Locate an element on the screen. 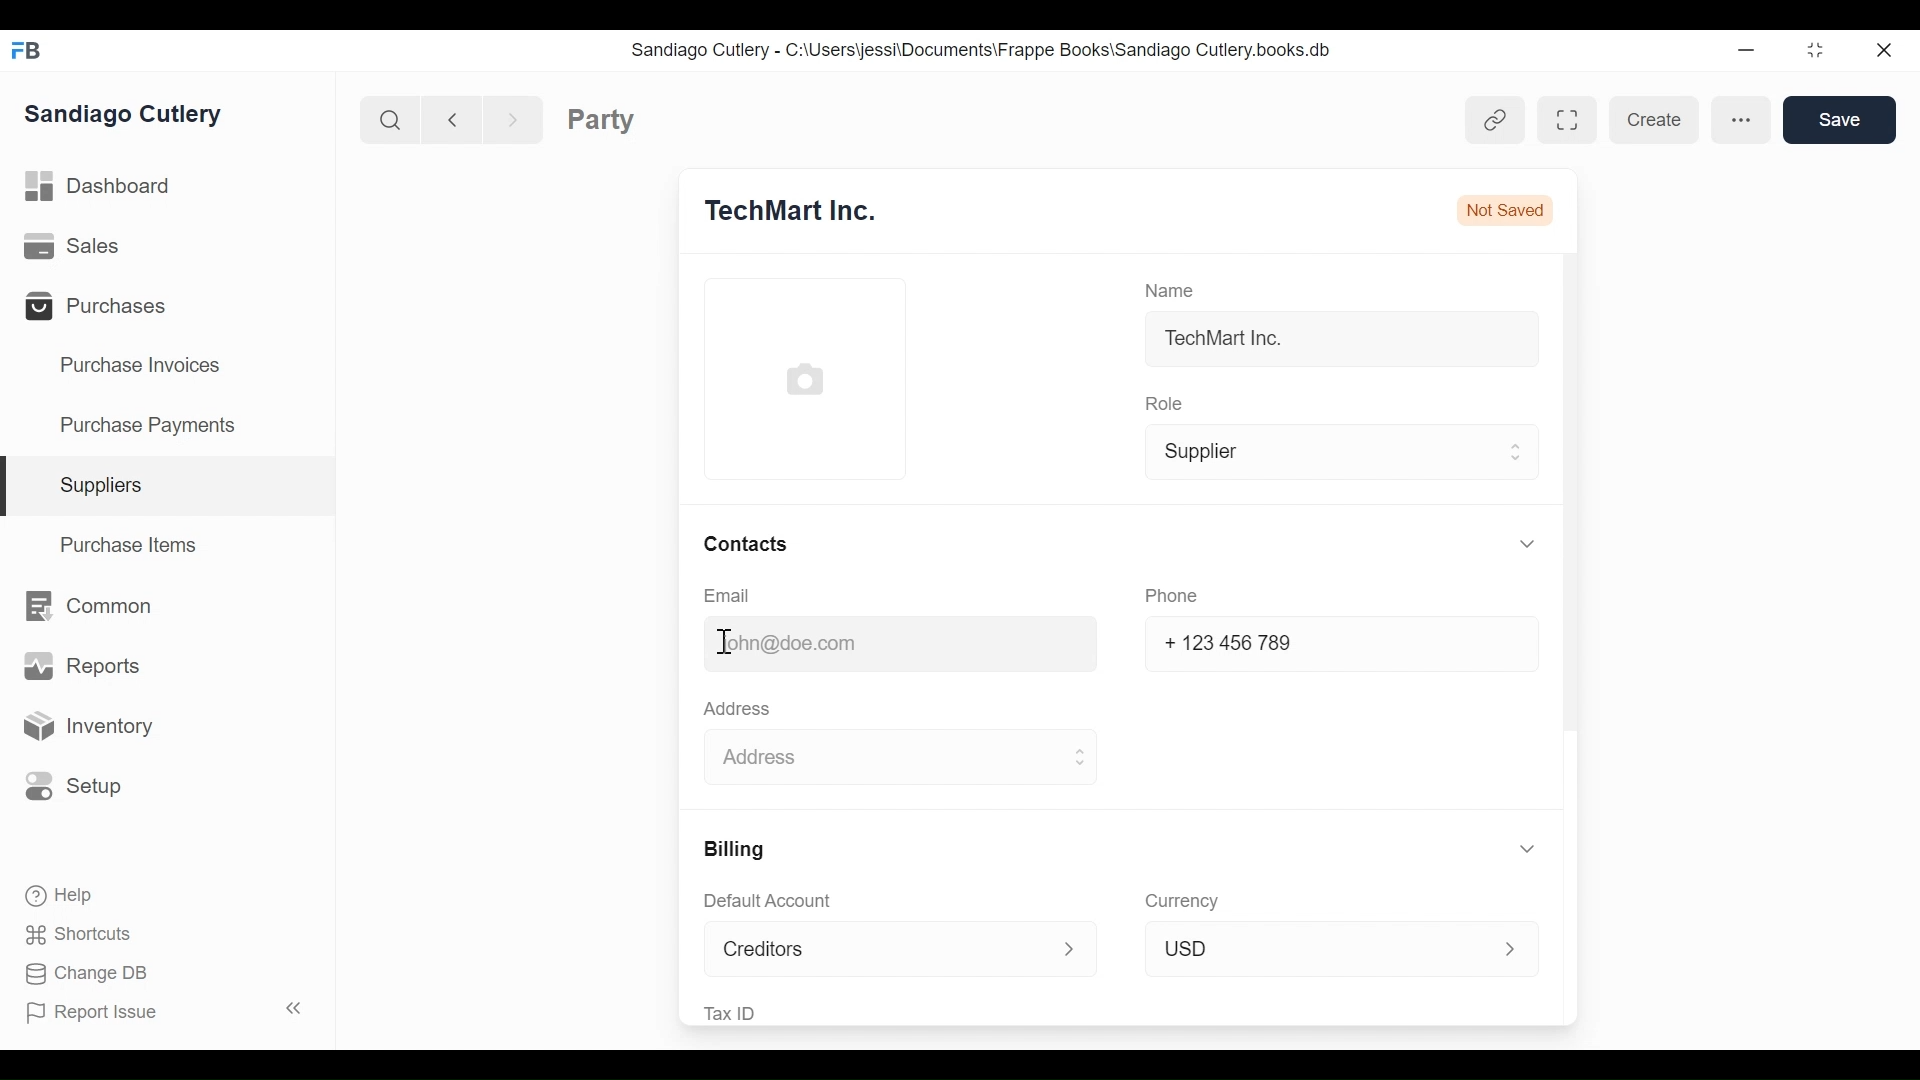 The width and height of the screenshot is (1920, 1080). Address is located at coordinates (901, 757).